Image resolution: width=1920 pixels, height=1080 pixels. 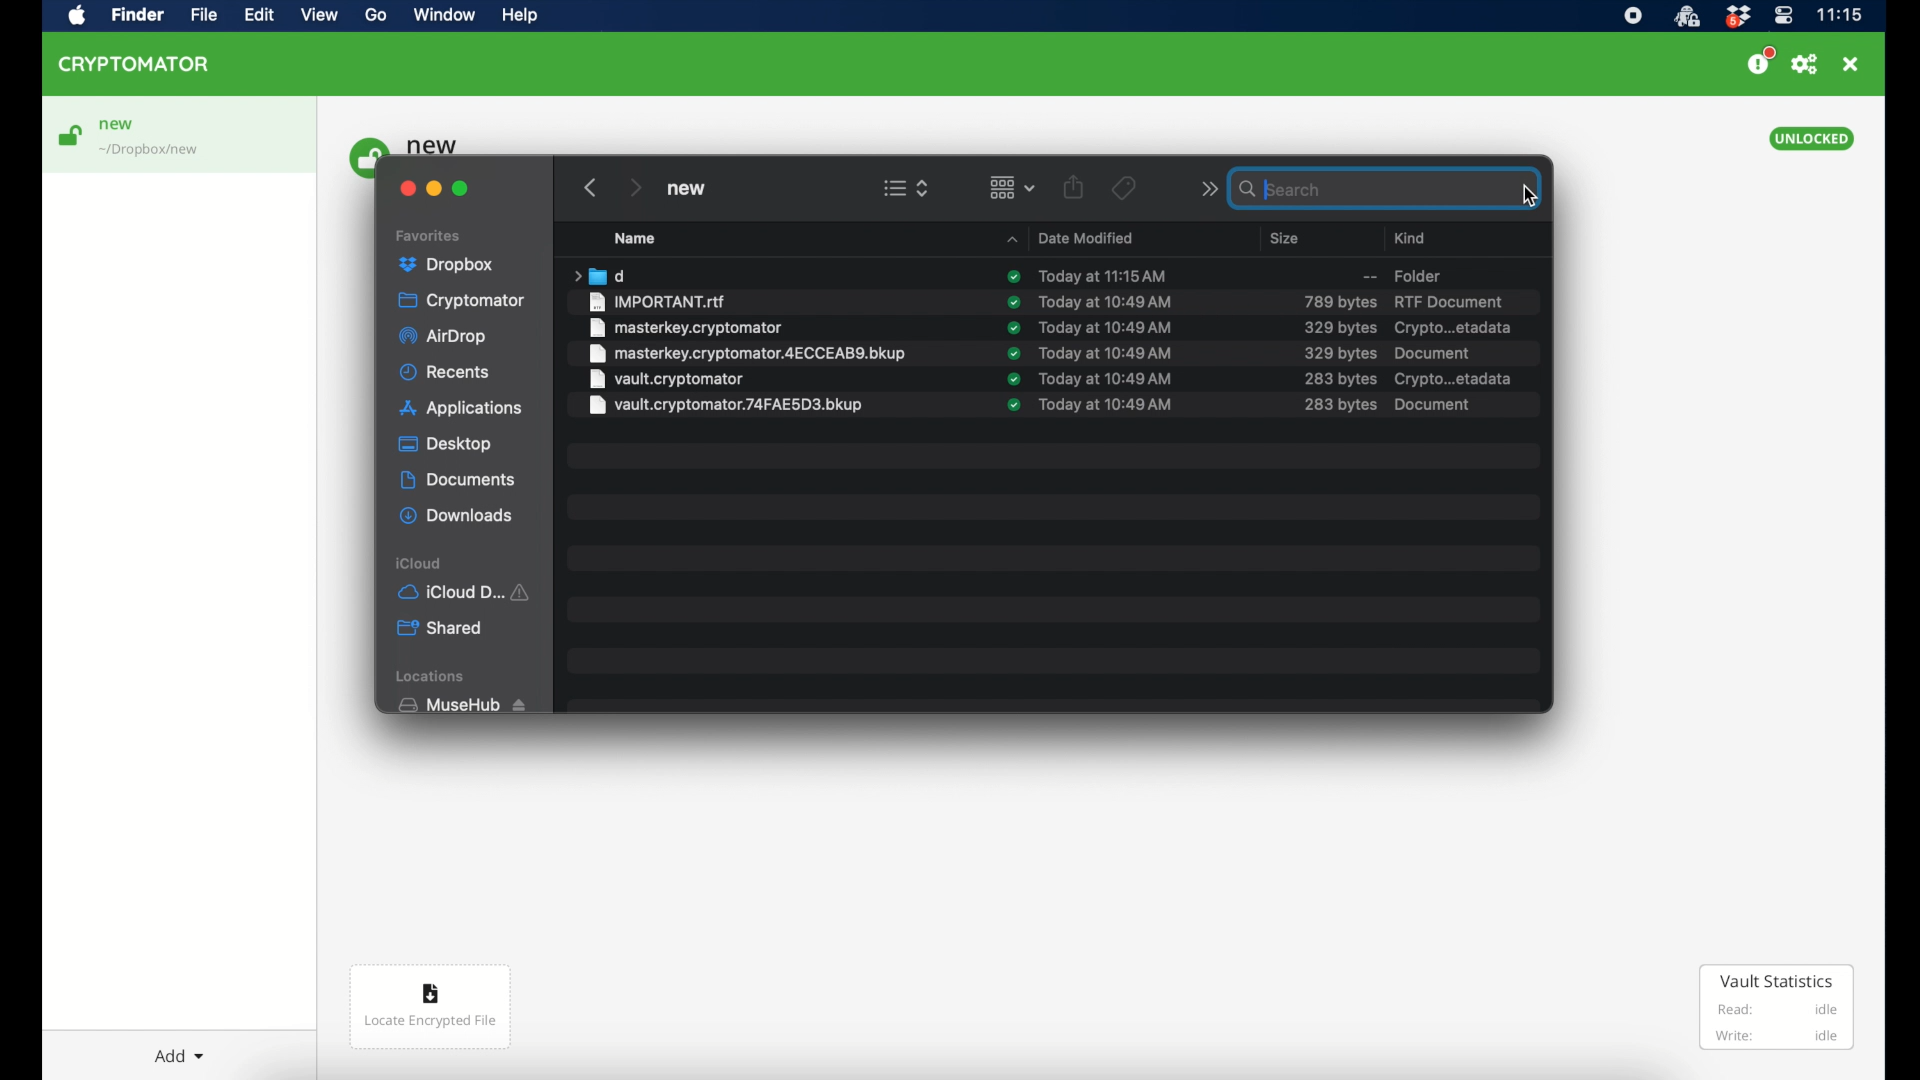 What do you see at coordinates (1633, 16) in the screenshot?
I see `screen recorder music` at bounding box center [1633, 16].